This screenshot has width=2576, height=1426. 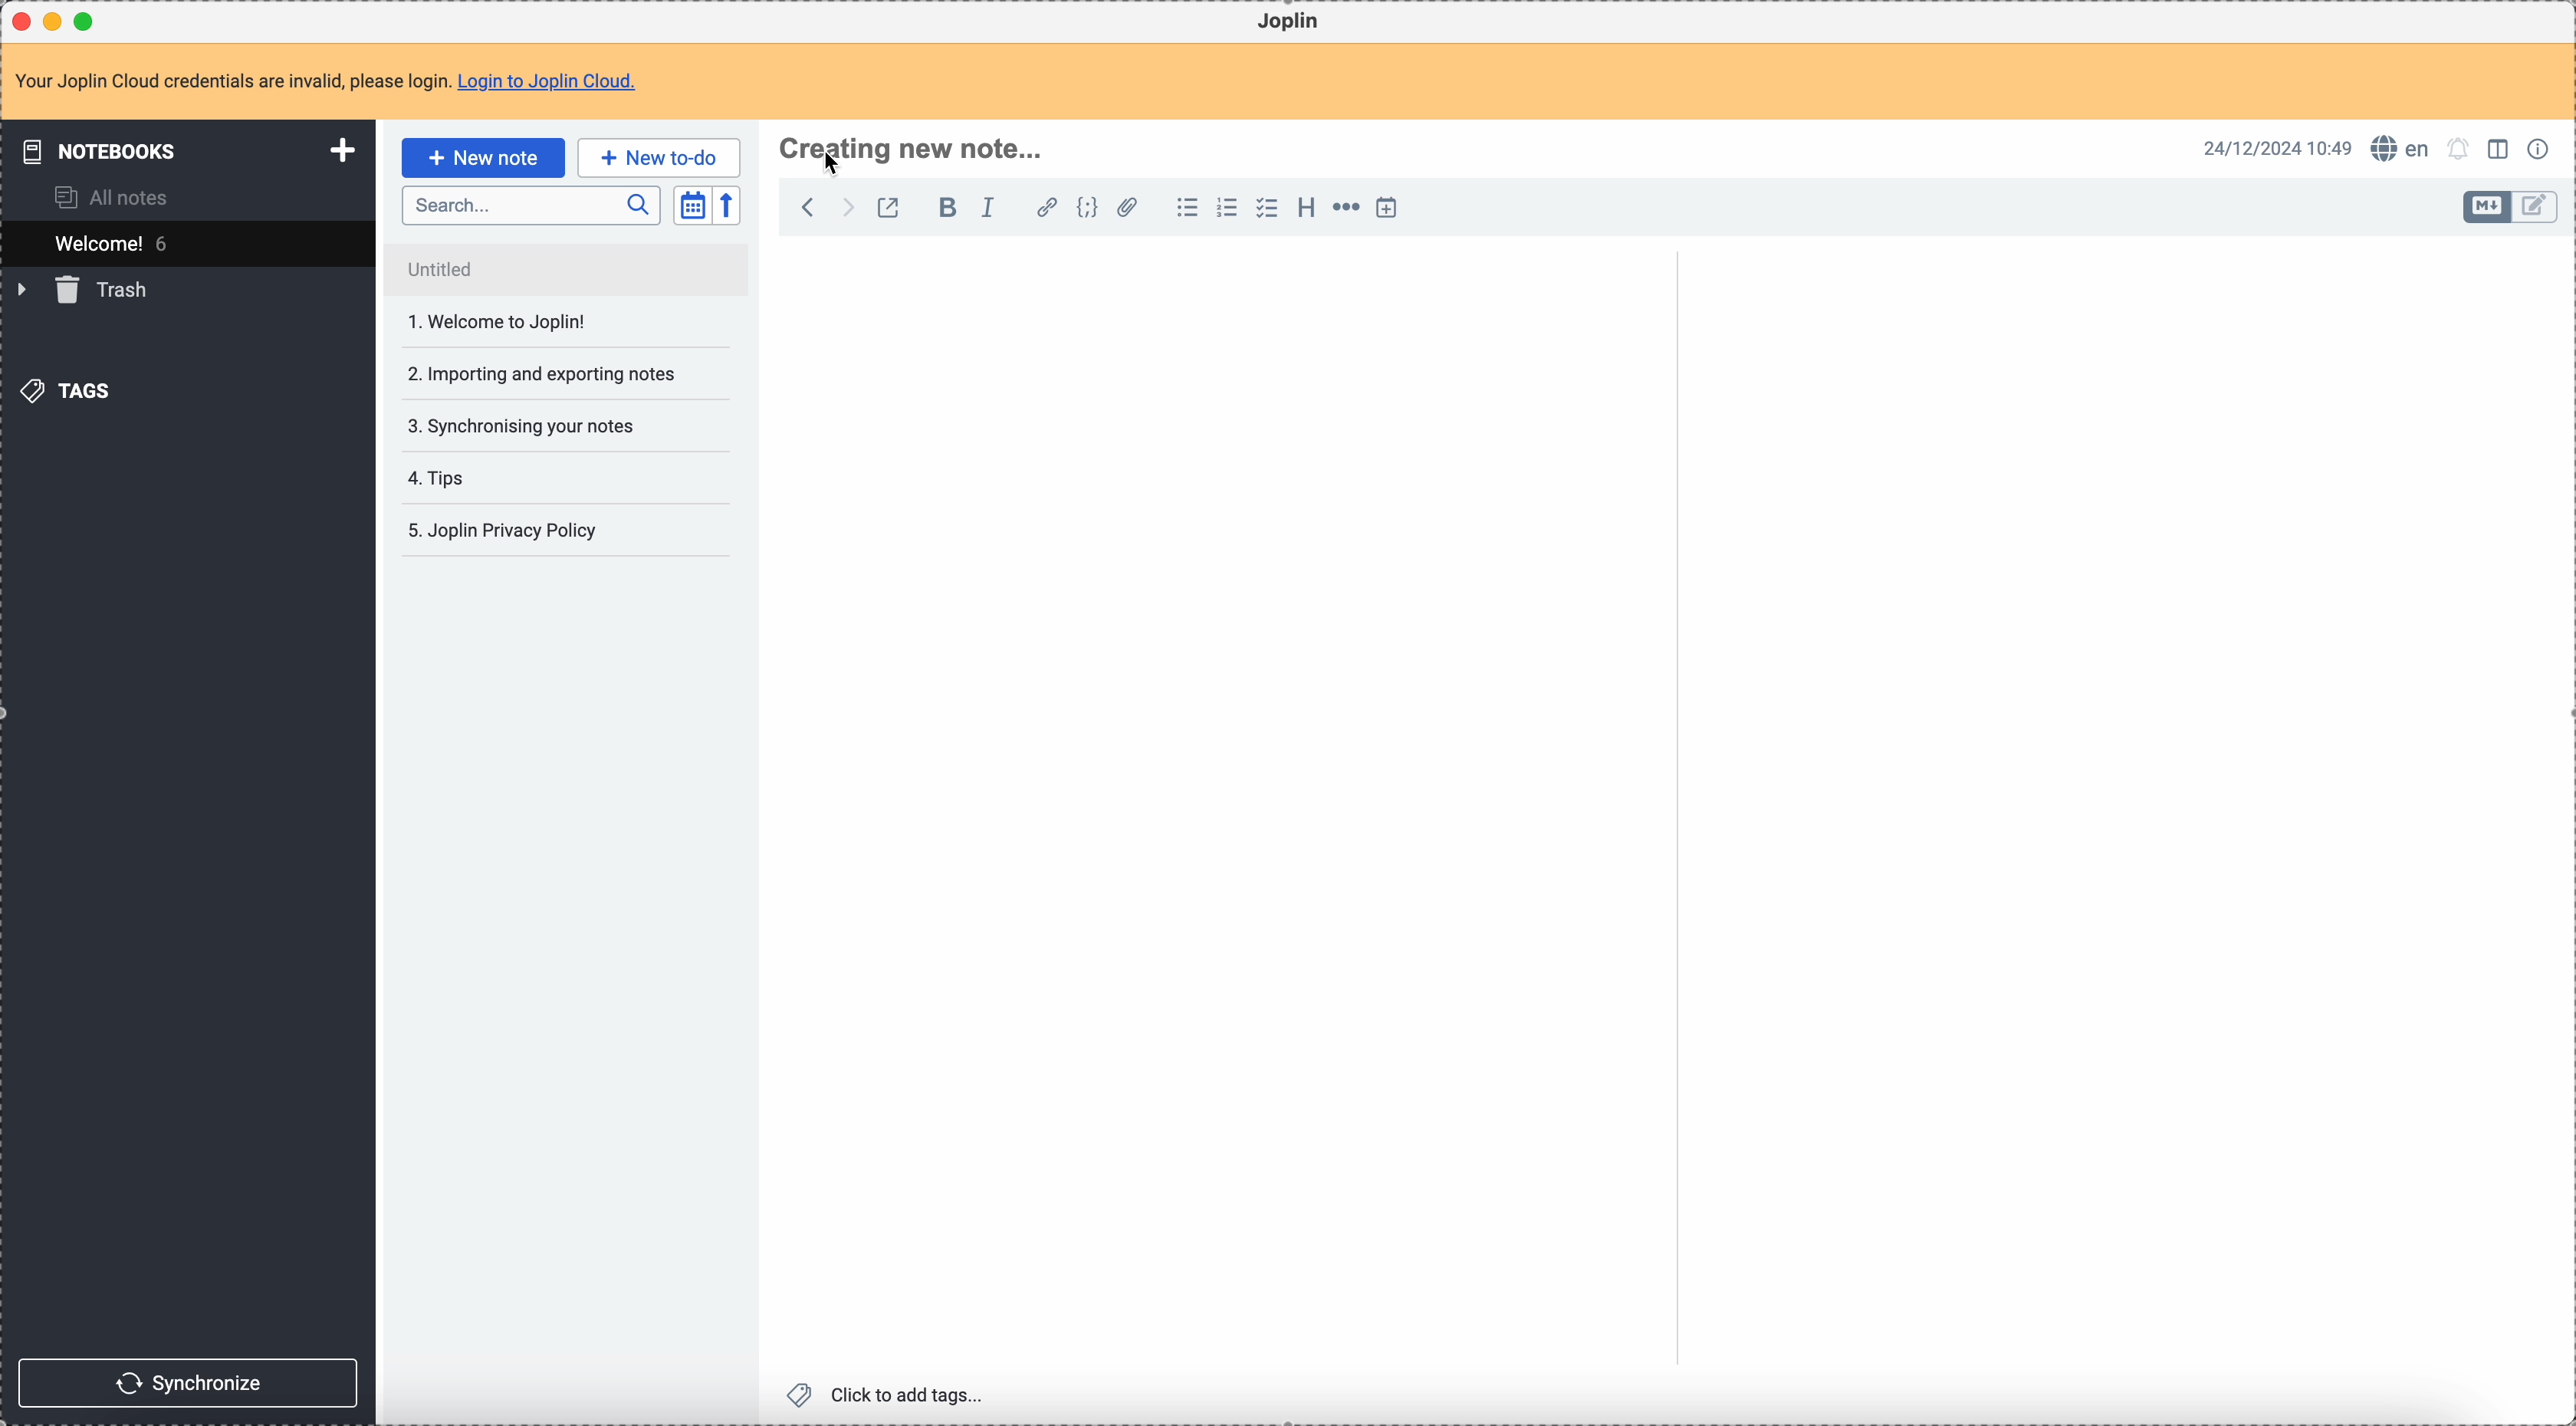 What do you see at coordinates (659, 156) in the screenshot?
I see `new to-do` at bounding box center [659, 156].